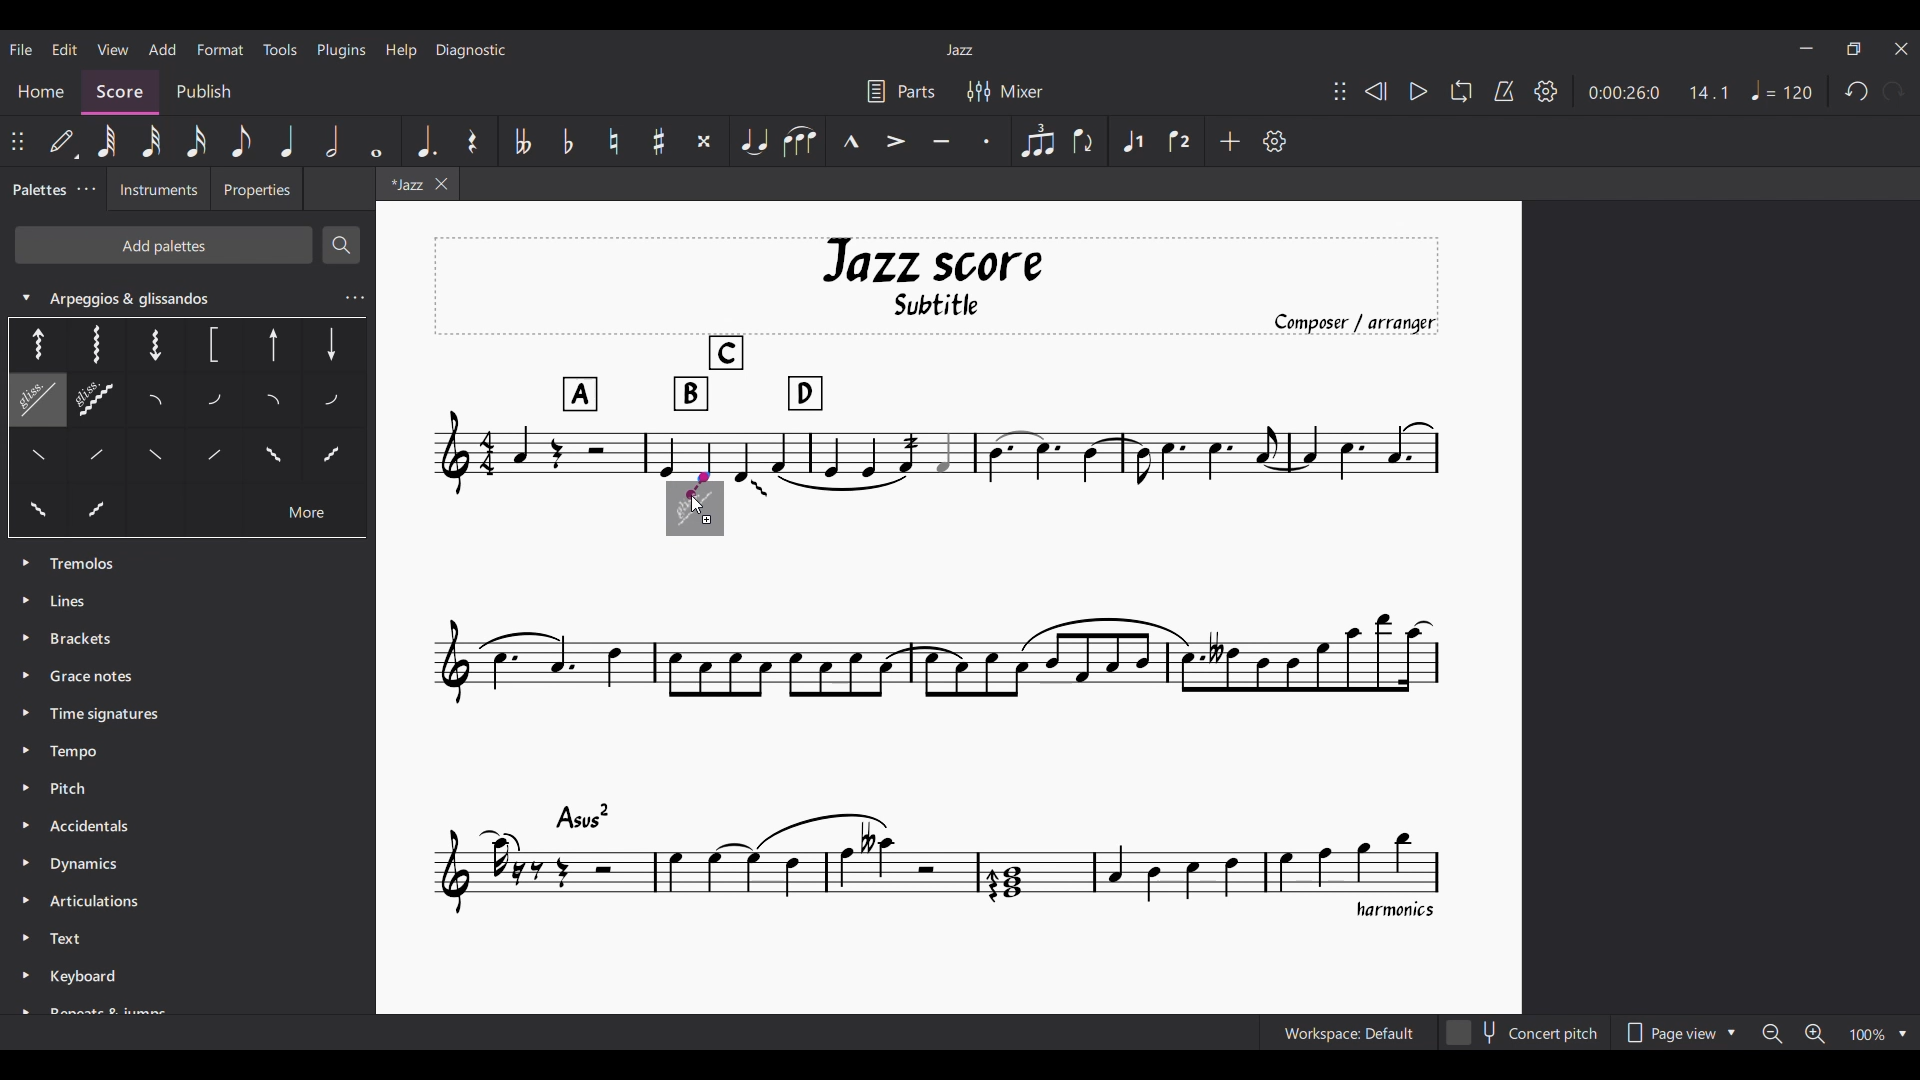 The height and width of the screenshot is (1080, 1920). Describe the element at coordinates (1350, 1033) in the screenshot. I see `Current workspace setting` at that location.